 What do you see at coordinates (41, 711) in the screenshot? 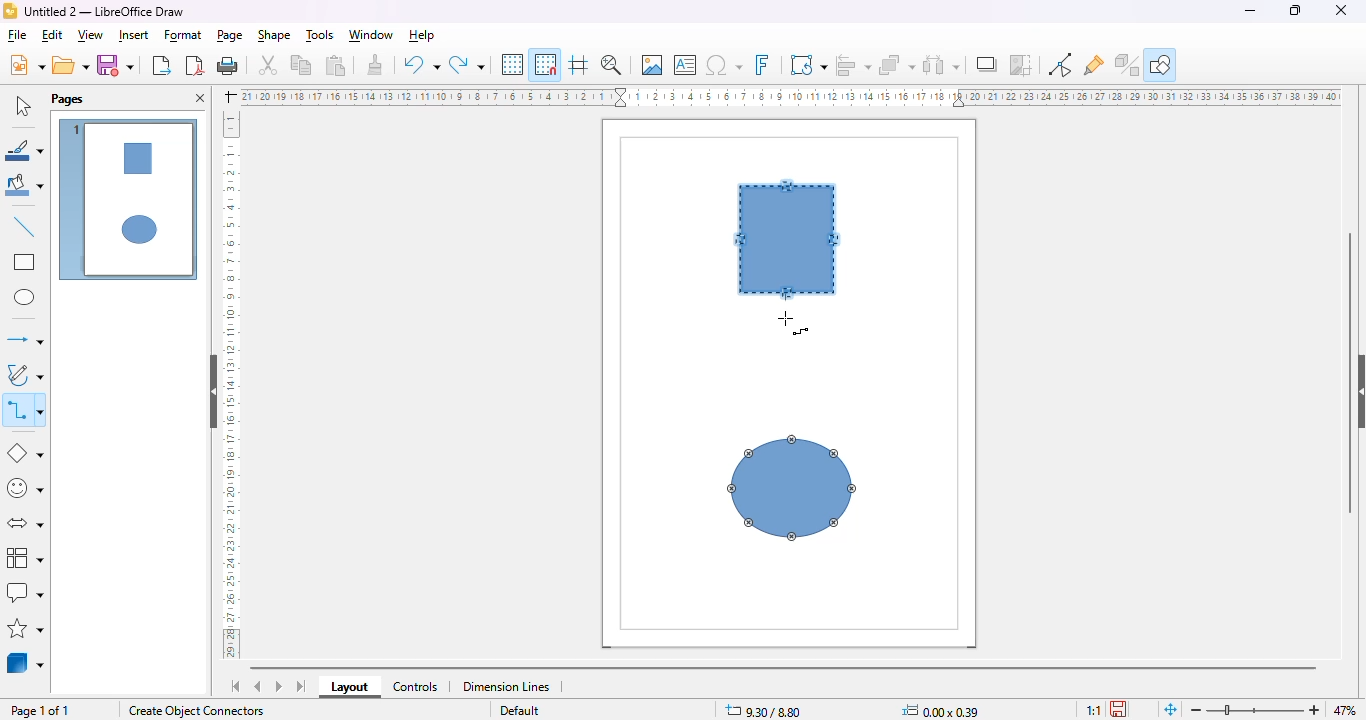
I see `page 1 of 1` at bounding box center [41, 711].